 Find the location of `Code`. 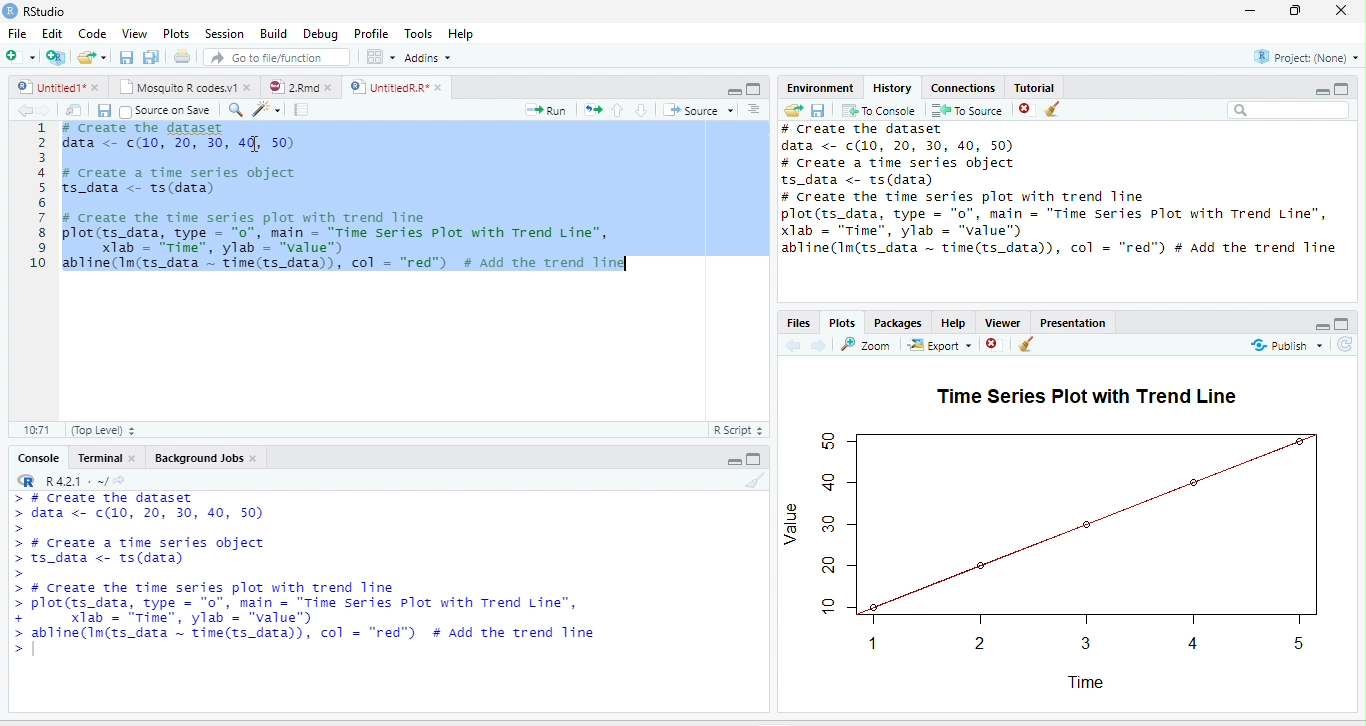

Code is located at coordinates (93, 33).